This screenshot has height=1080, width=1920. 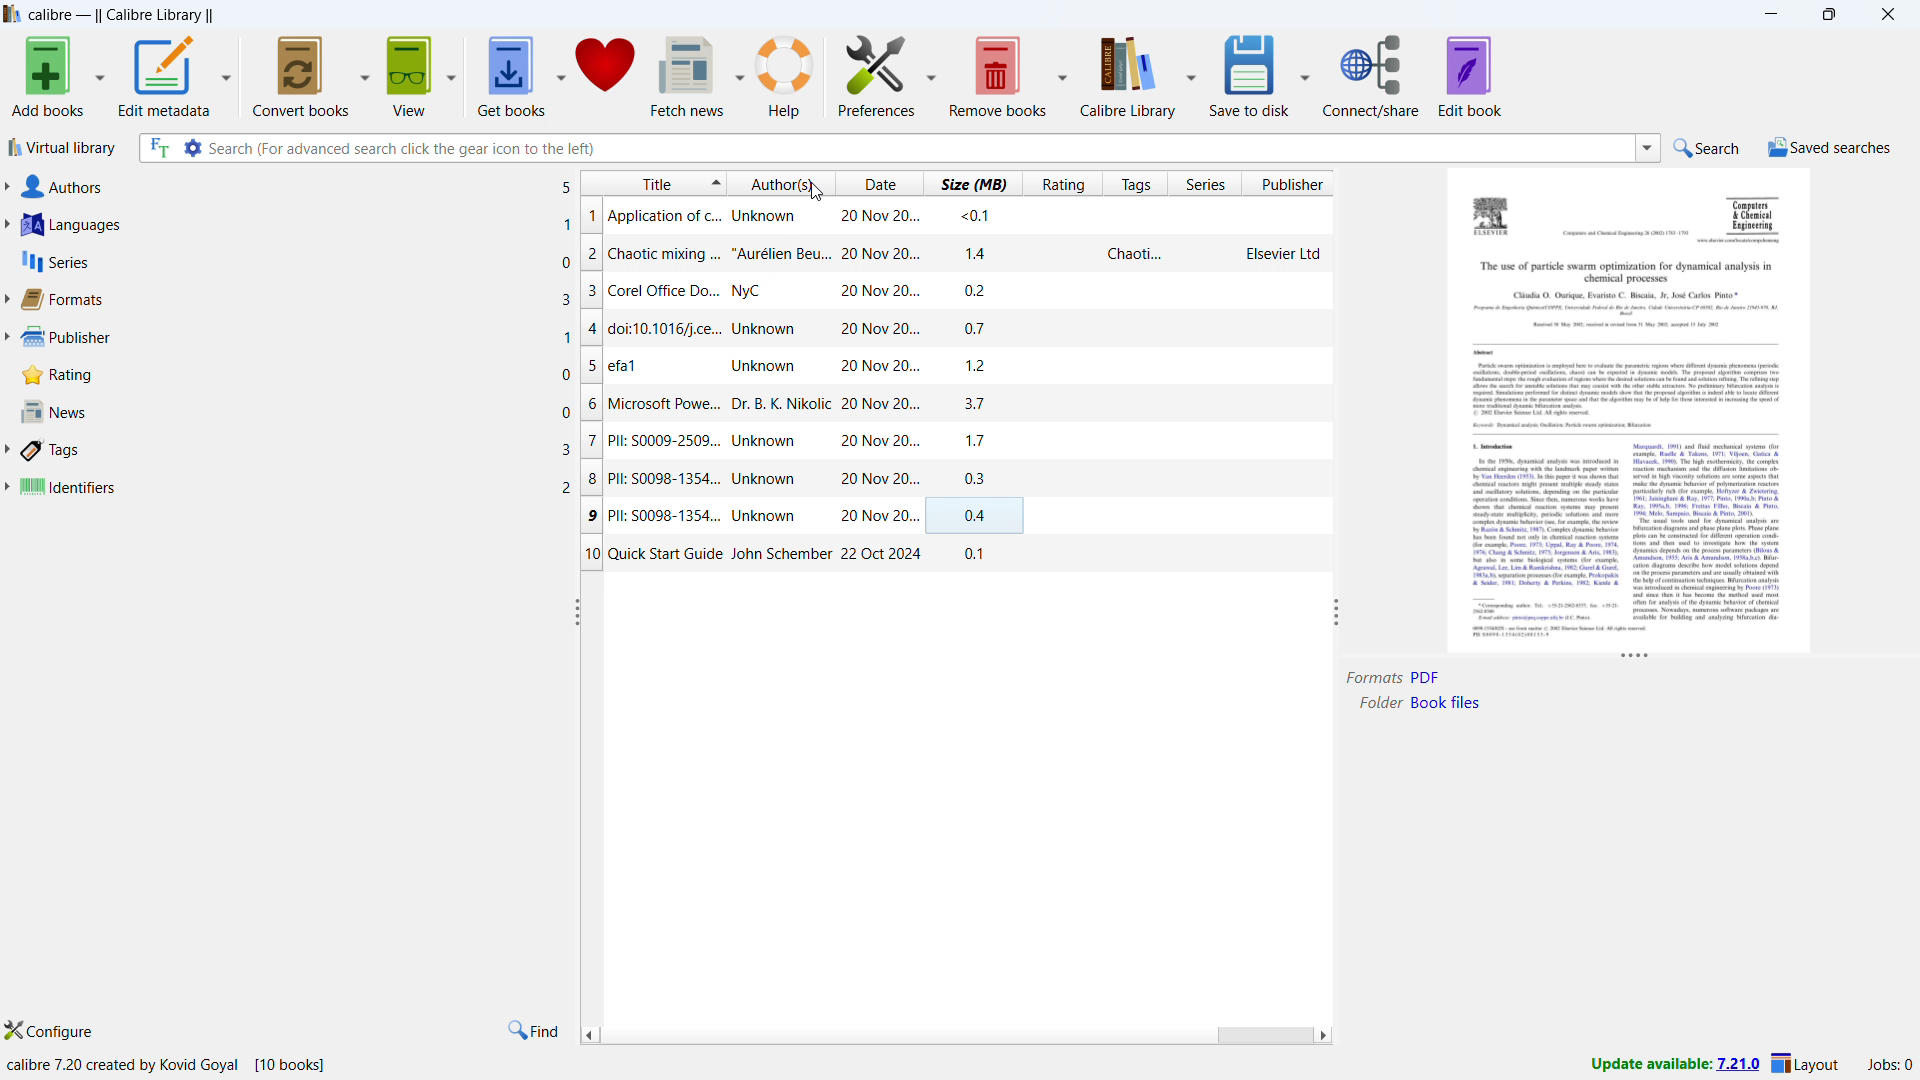 I want to click on convert books, so click(x=302, y=76).